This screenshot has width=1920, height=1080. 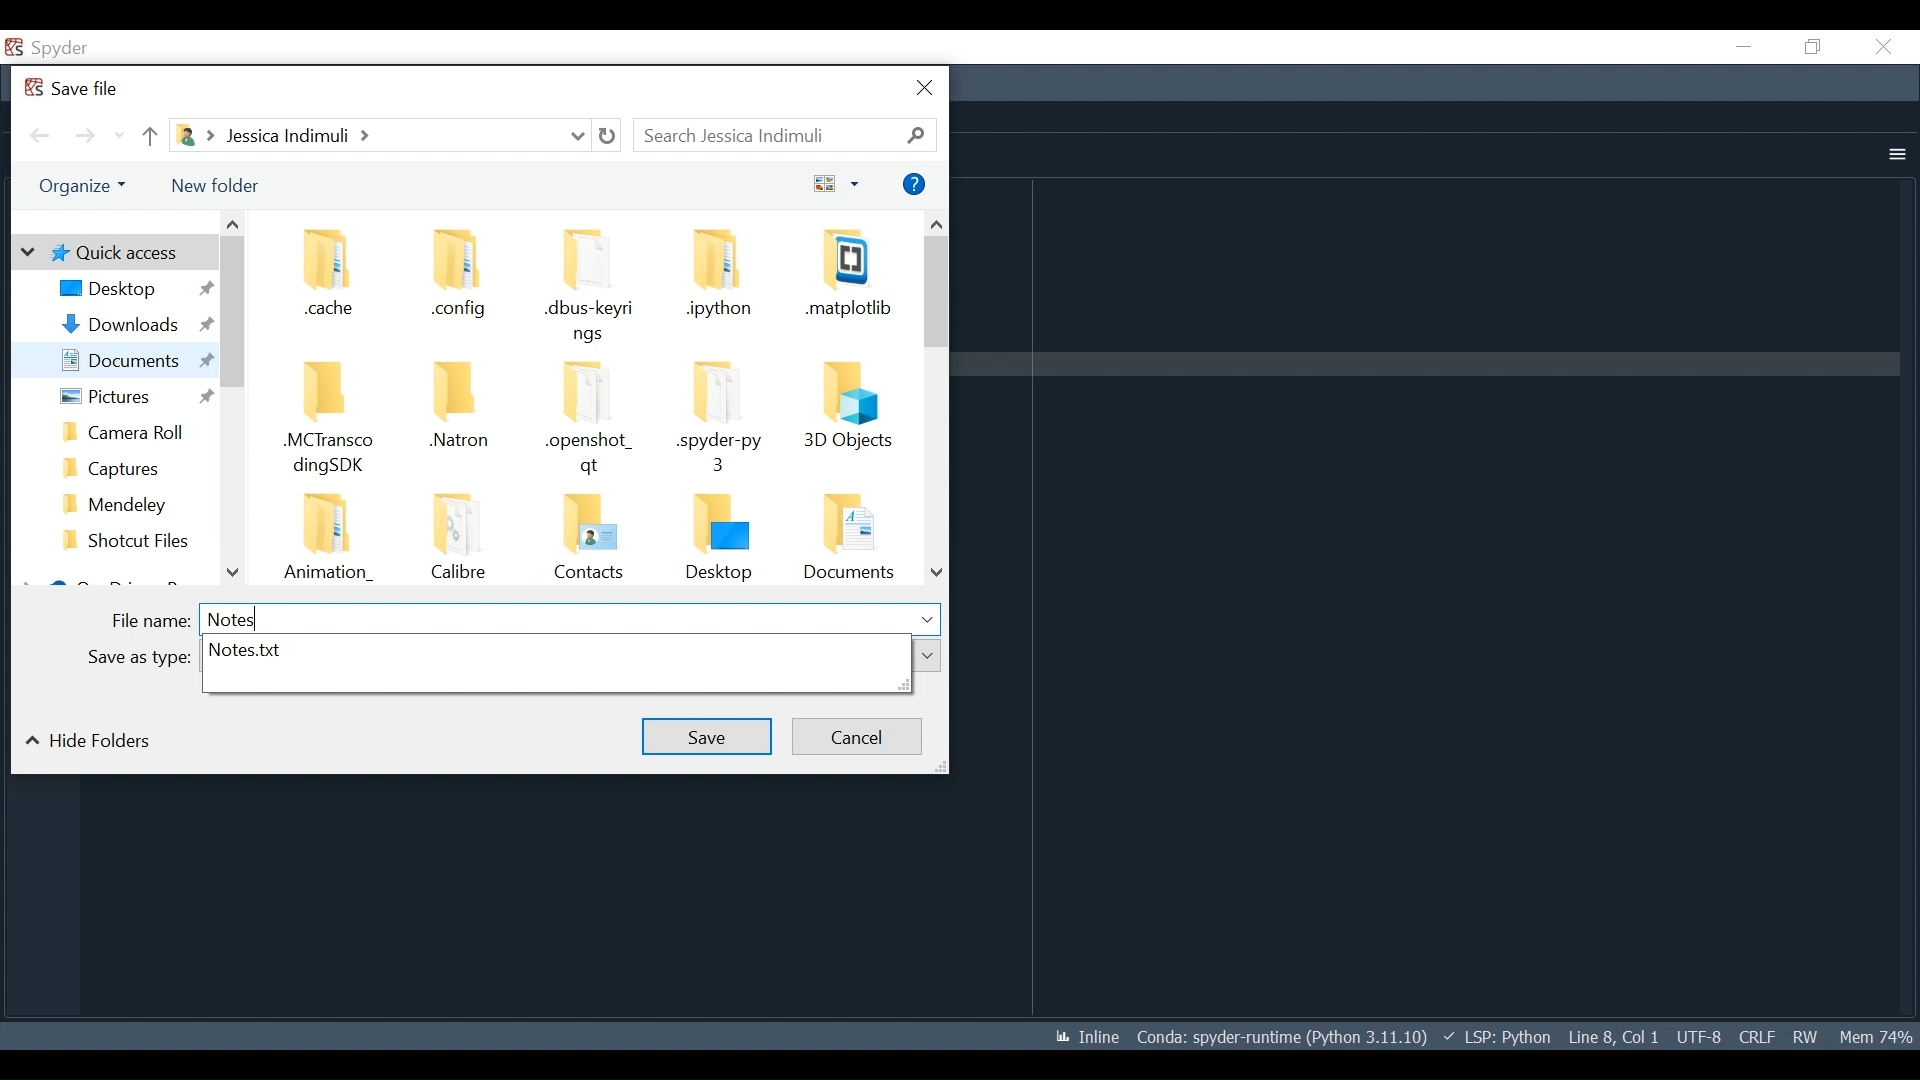 What do you see at coordinates (127, 465) in the screenshot?
I see `Folder` at bounding box center [127, 465].